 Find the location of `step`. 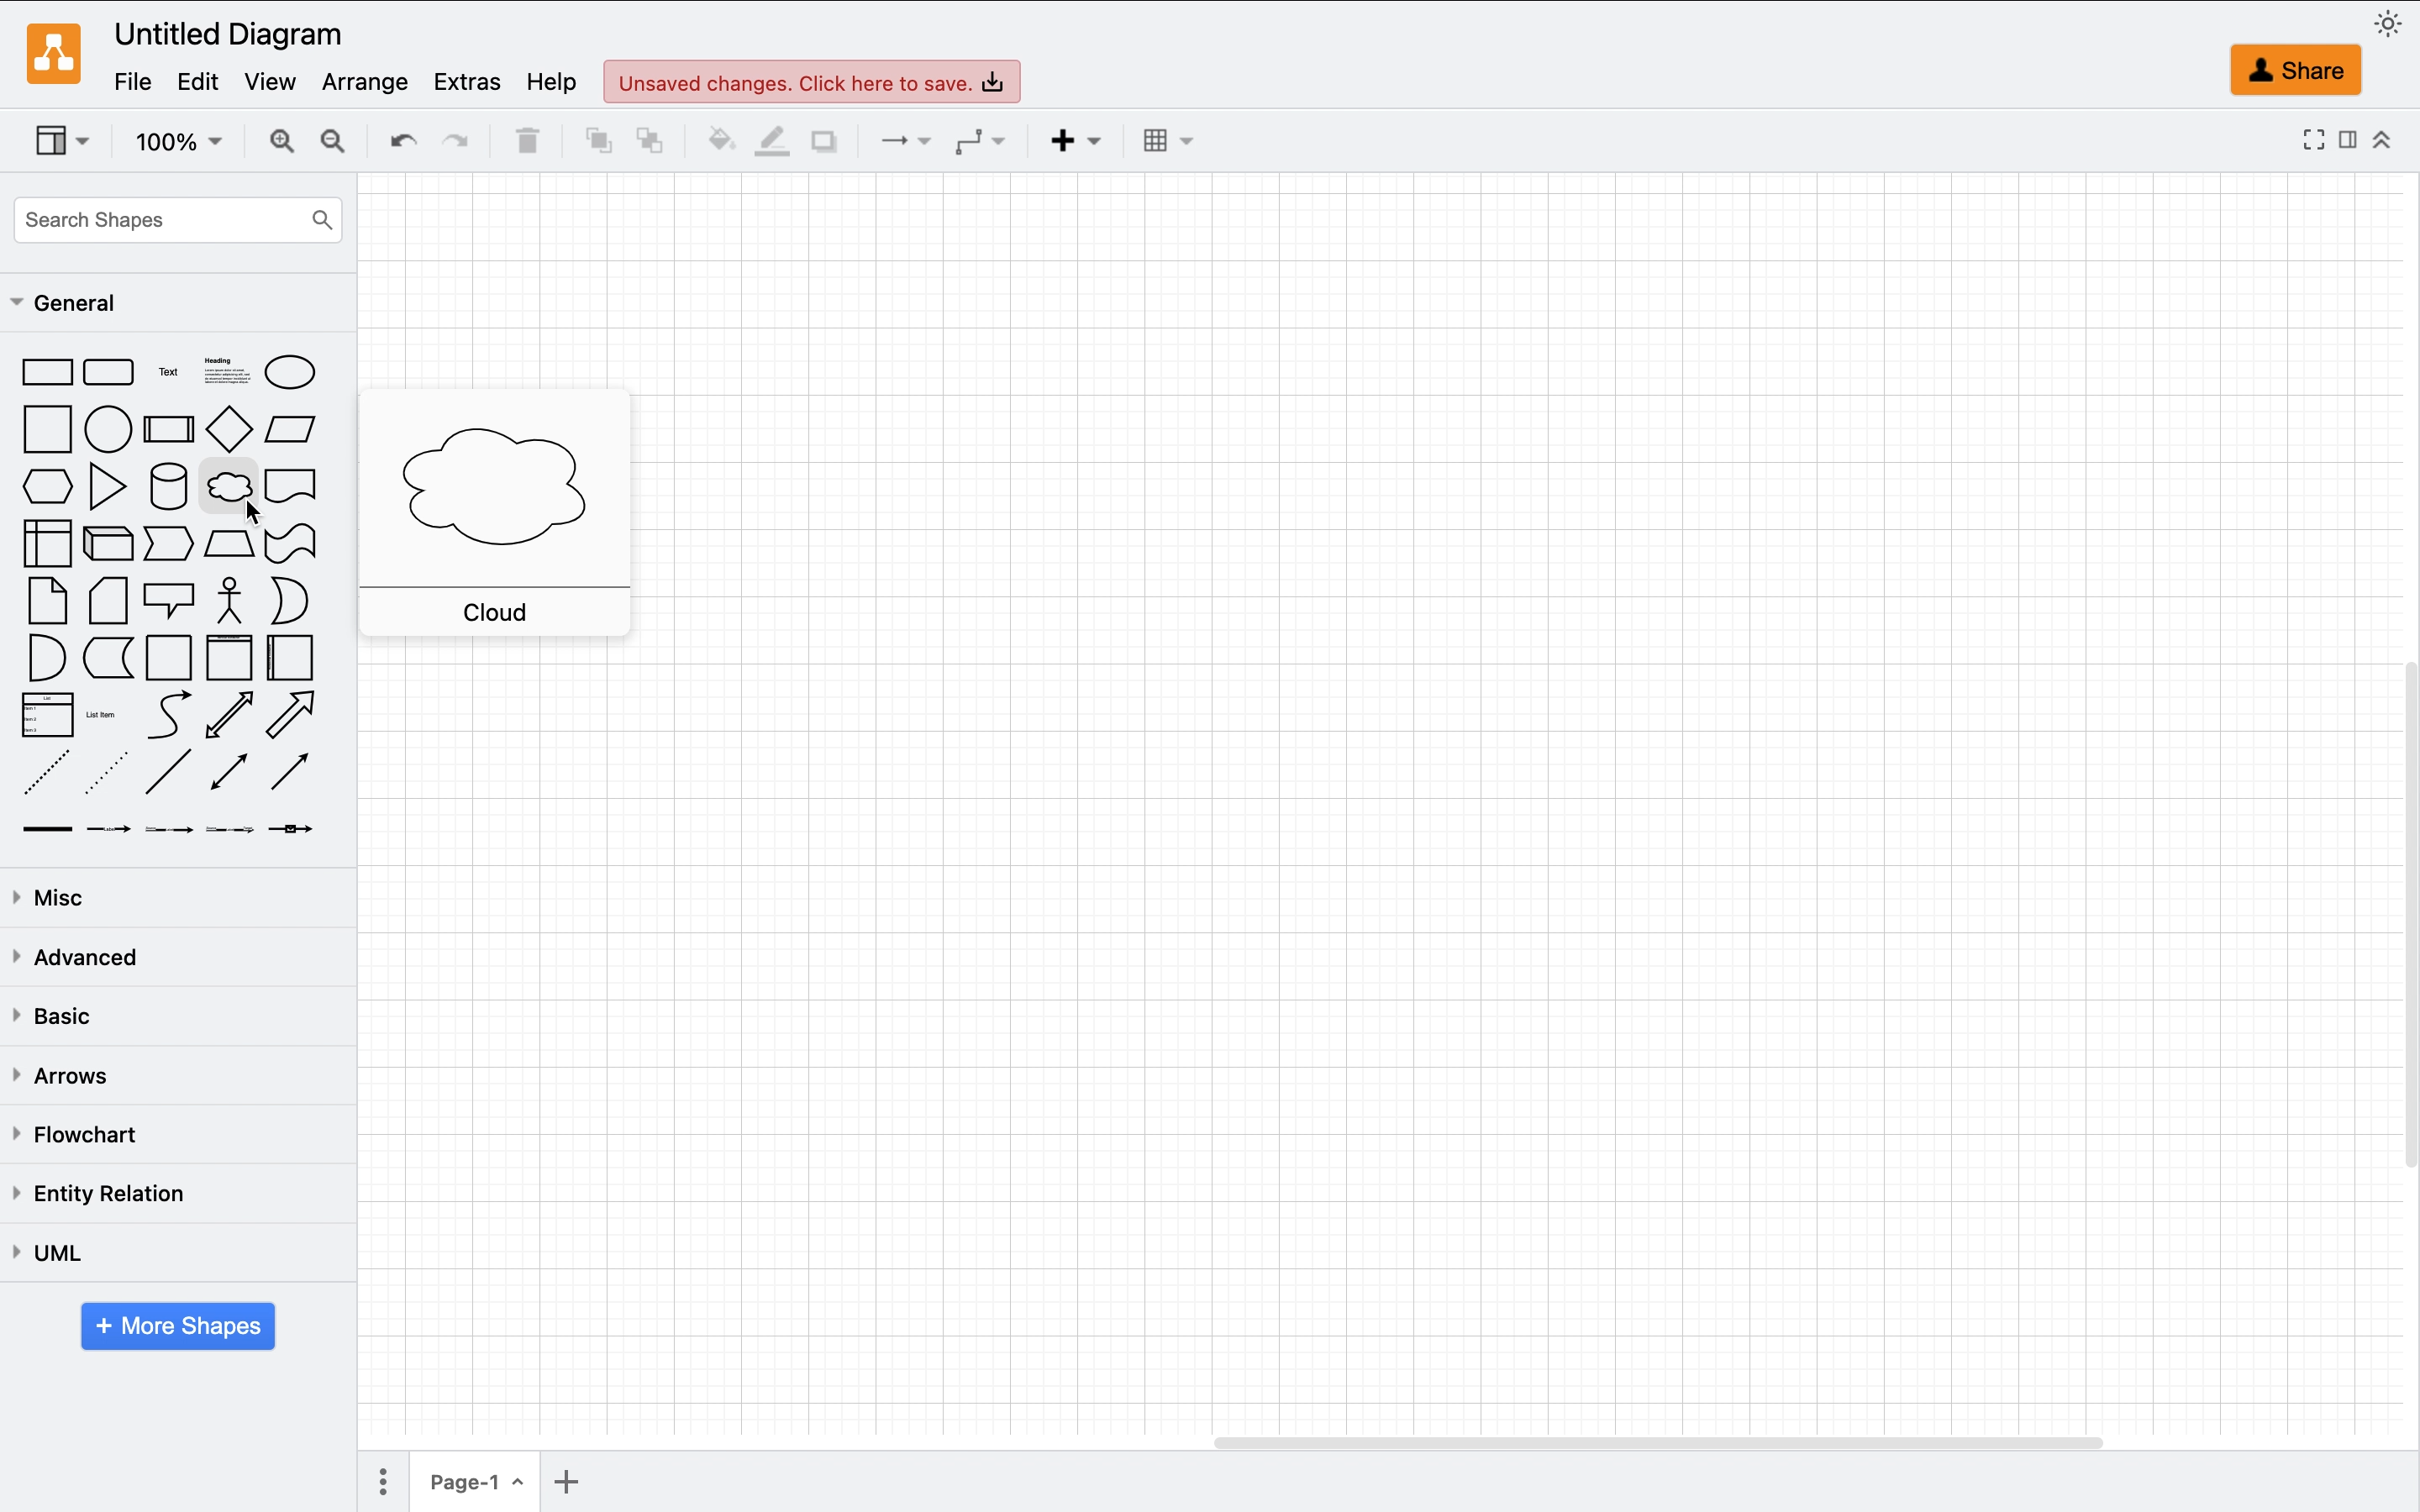

step is located at coordinates (170, 544).